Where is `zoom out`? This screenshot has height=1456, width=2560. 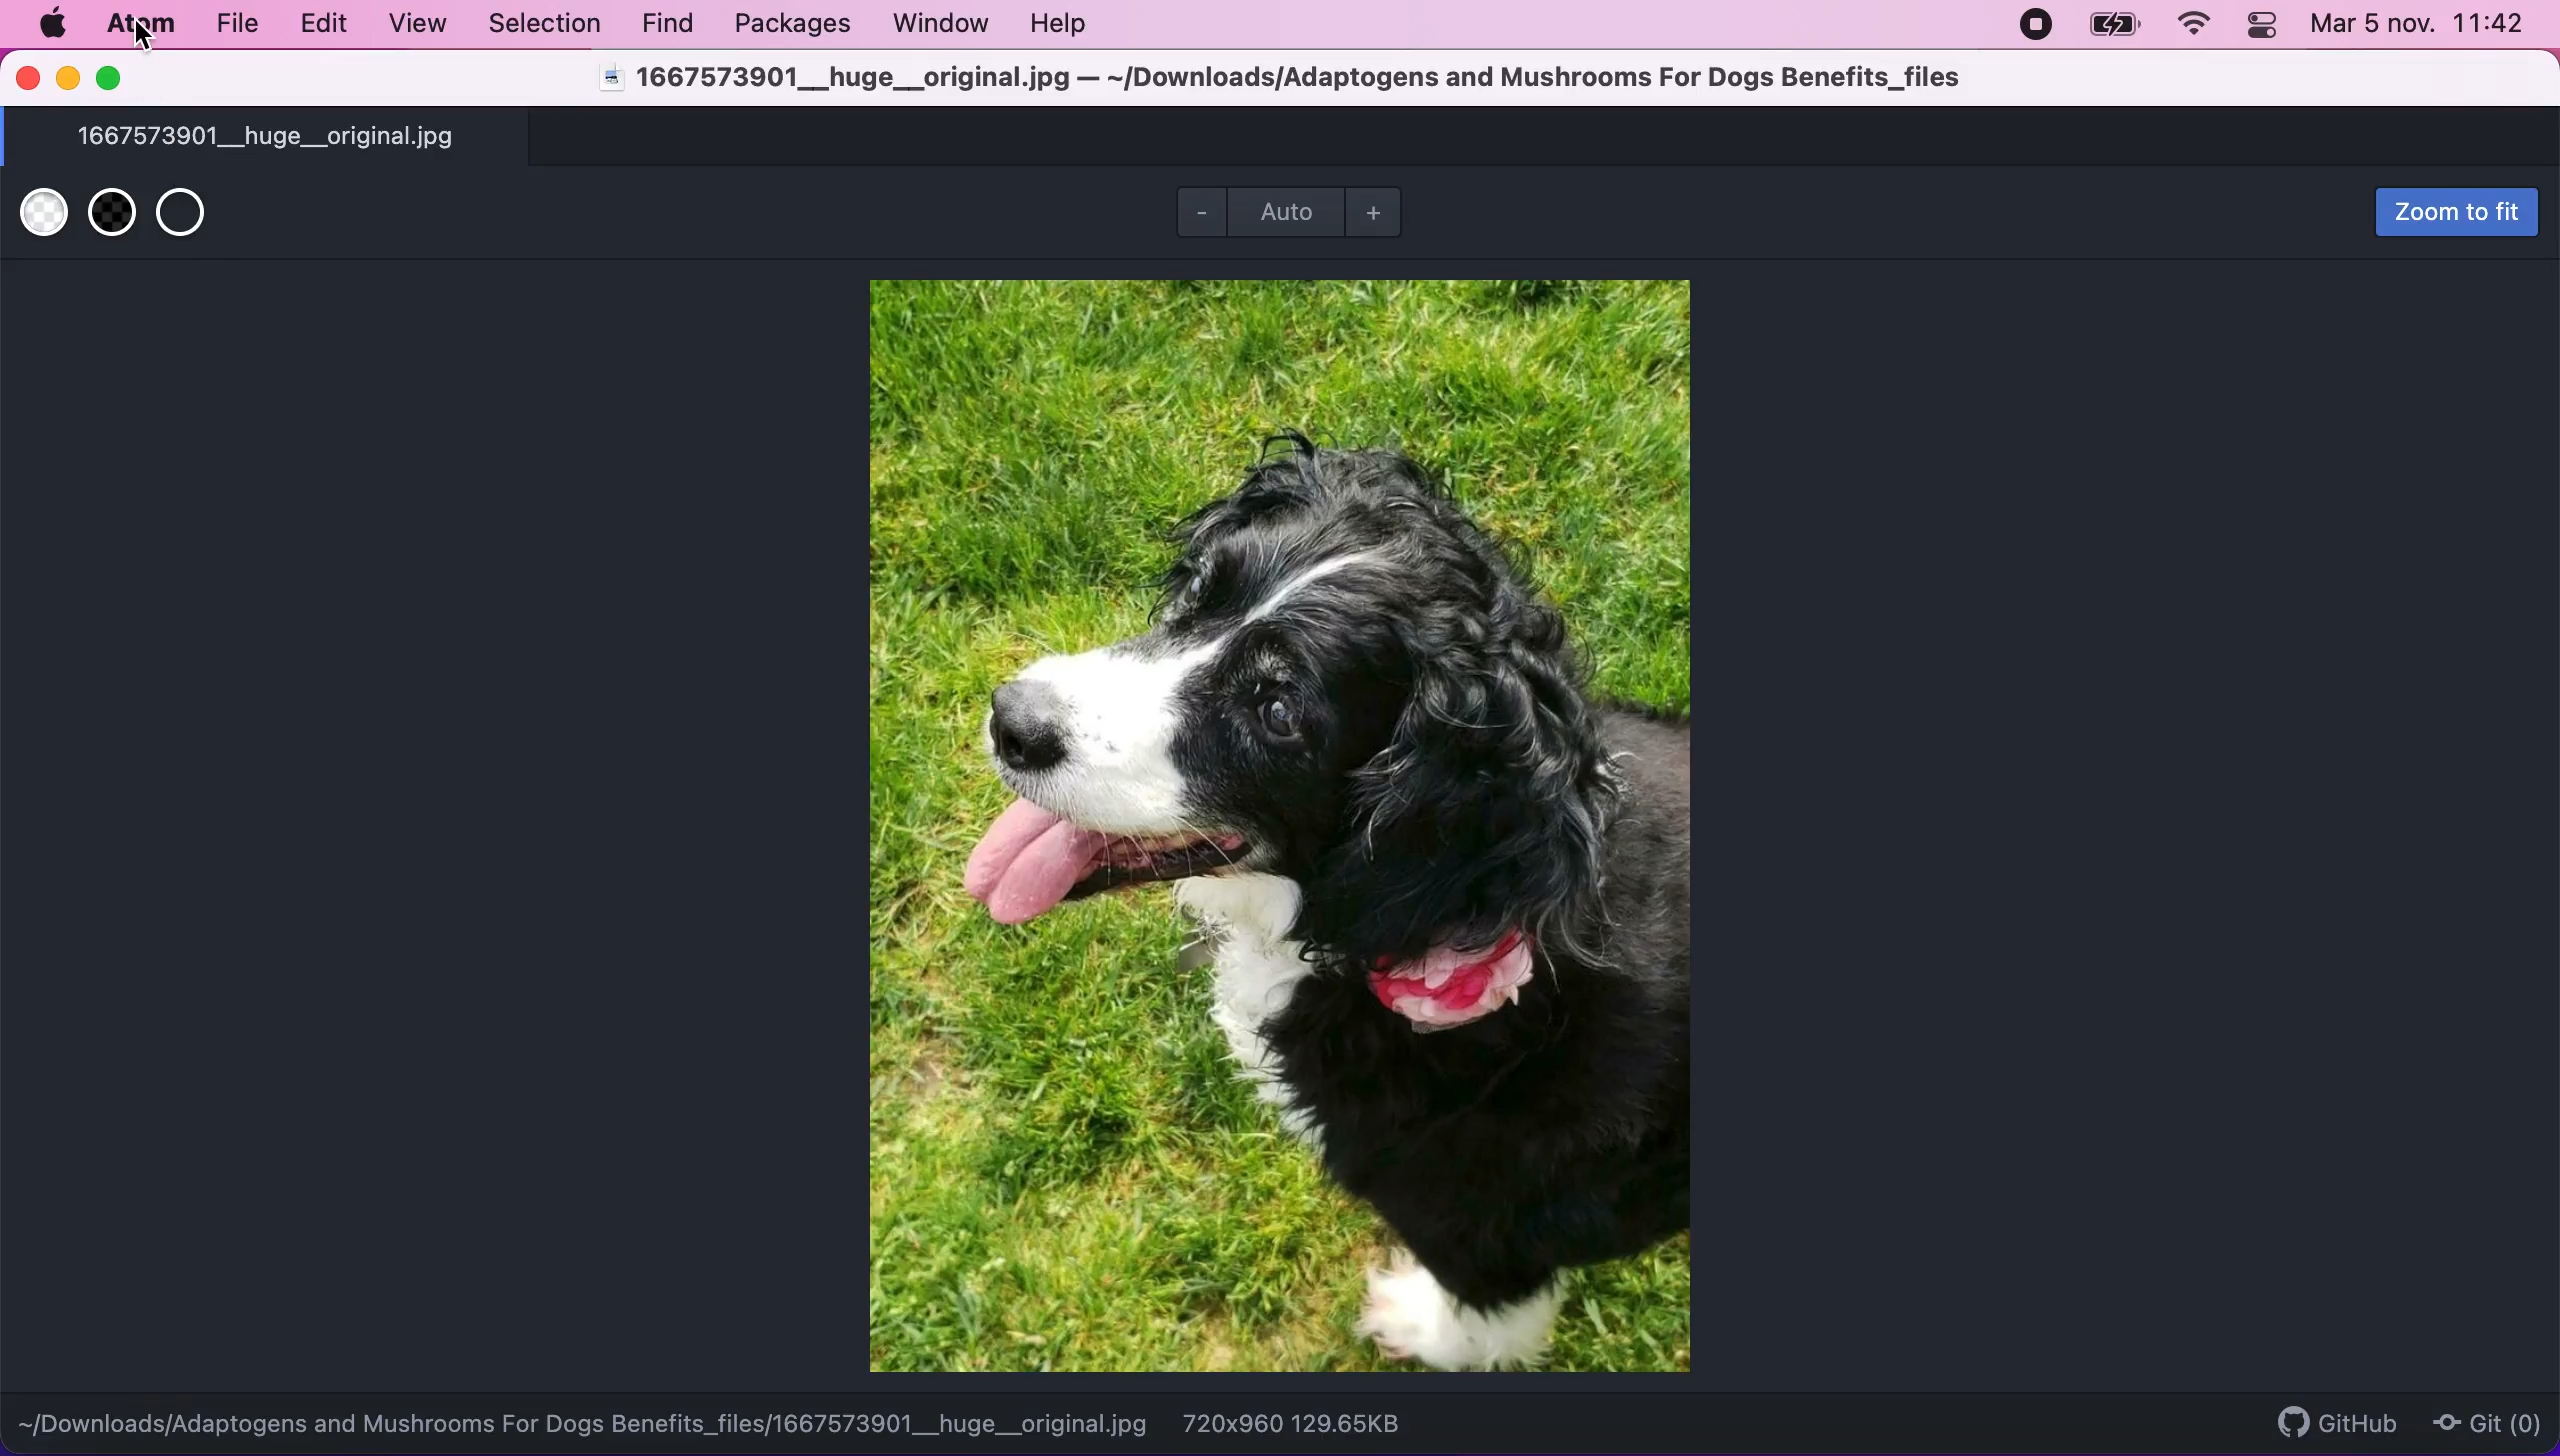 zoom out is located at coordinates (1392, 210).